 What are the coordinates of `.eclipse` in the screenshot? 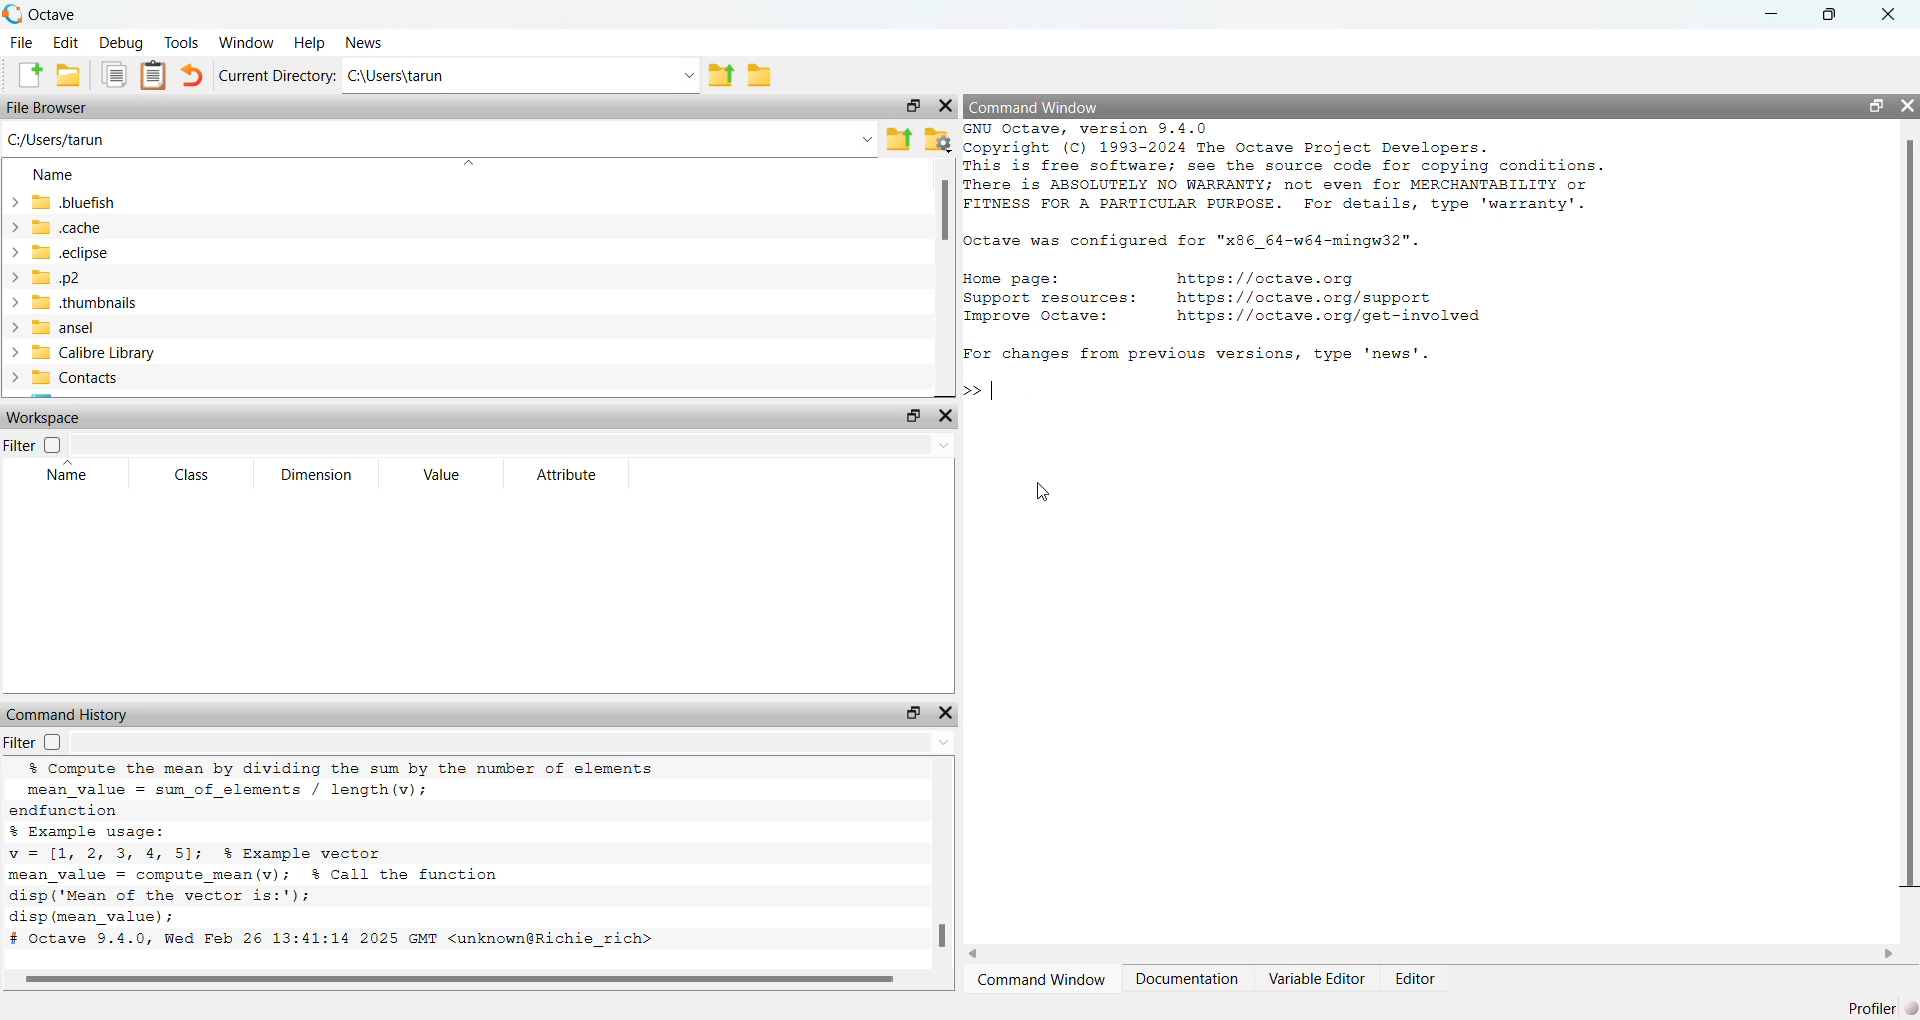 It's located at (71, 251).